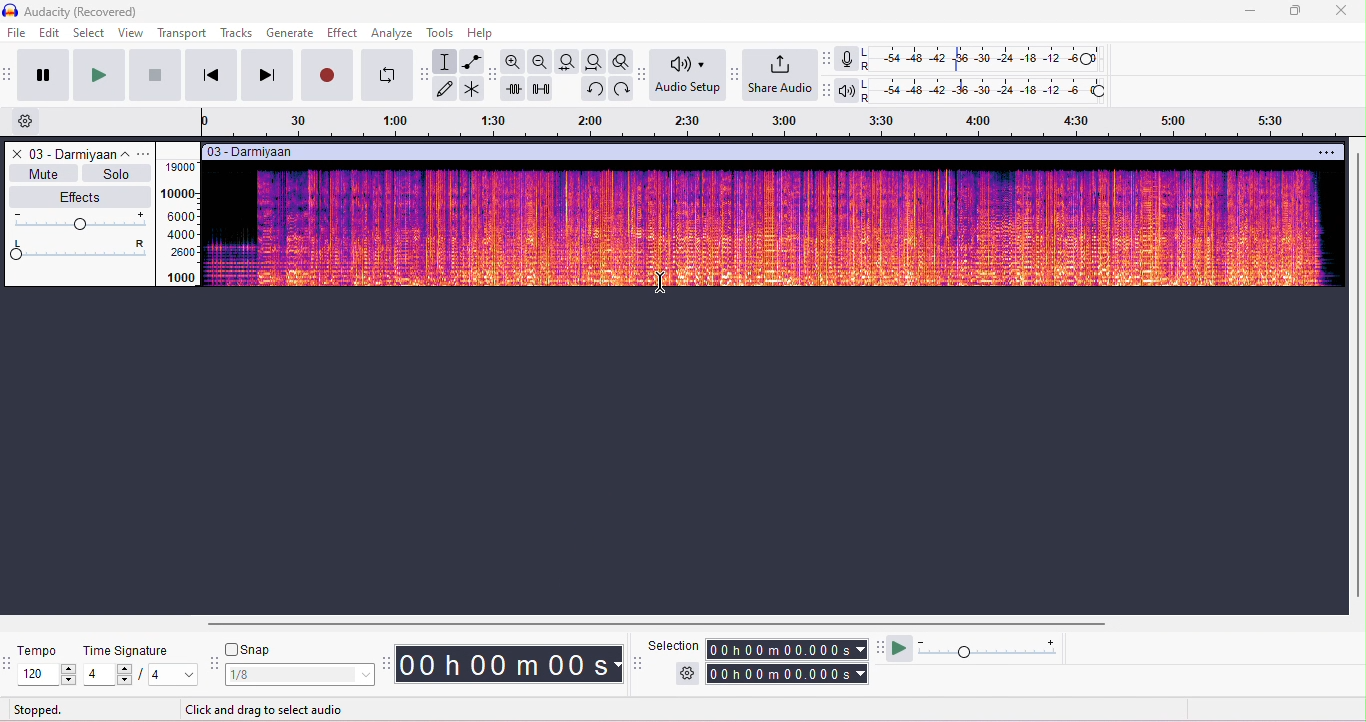  Describe the element at coordinates (1247, 13) in the screenshot. I see `minimize` at that location.